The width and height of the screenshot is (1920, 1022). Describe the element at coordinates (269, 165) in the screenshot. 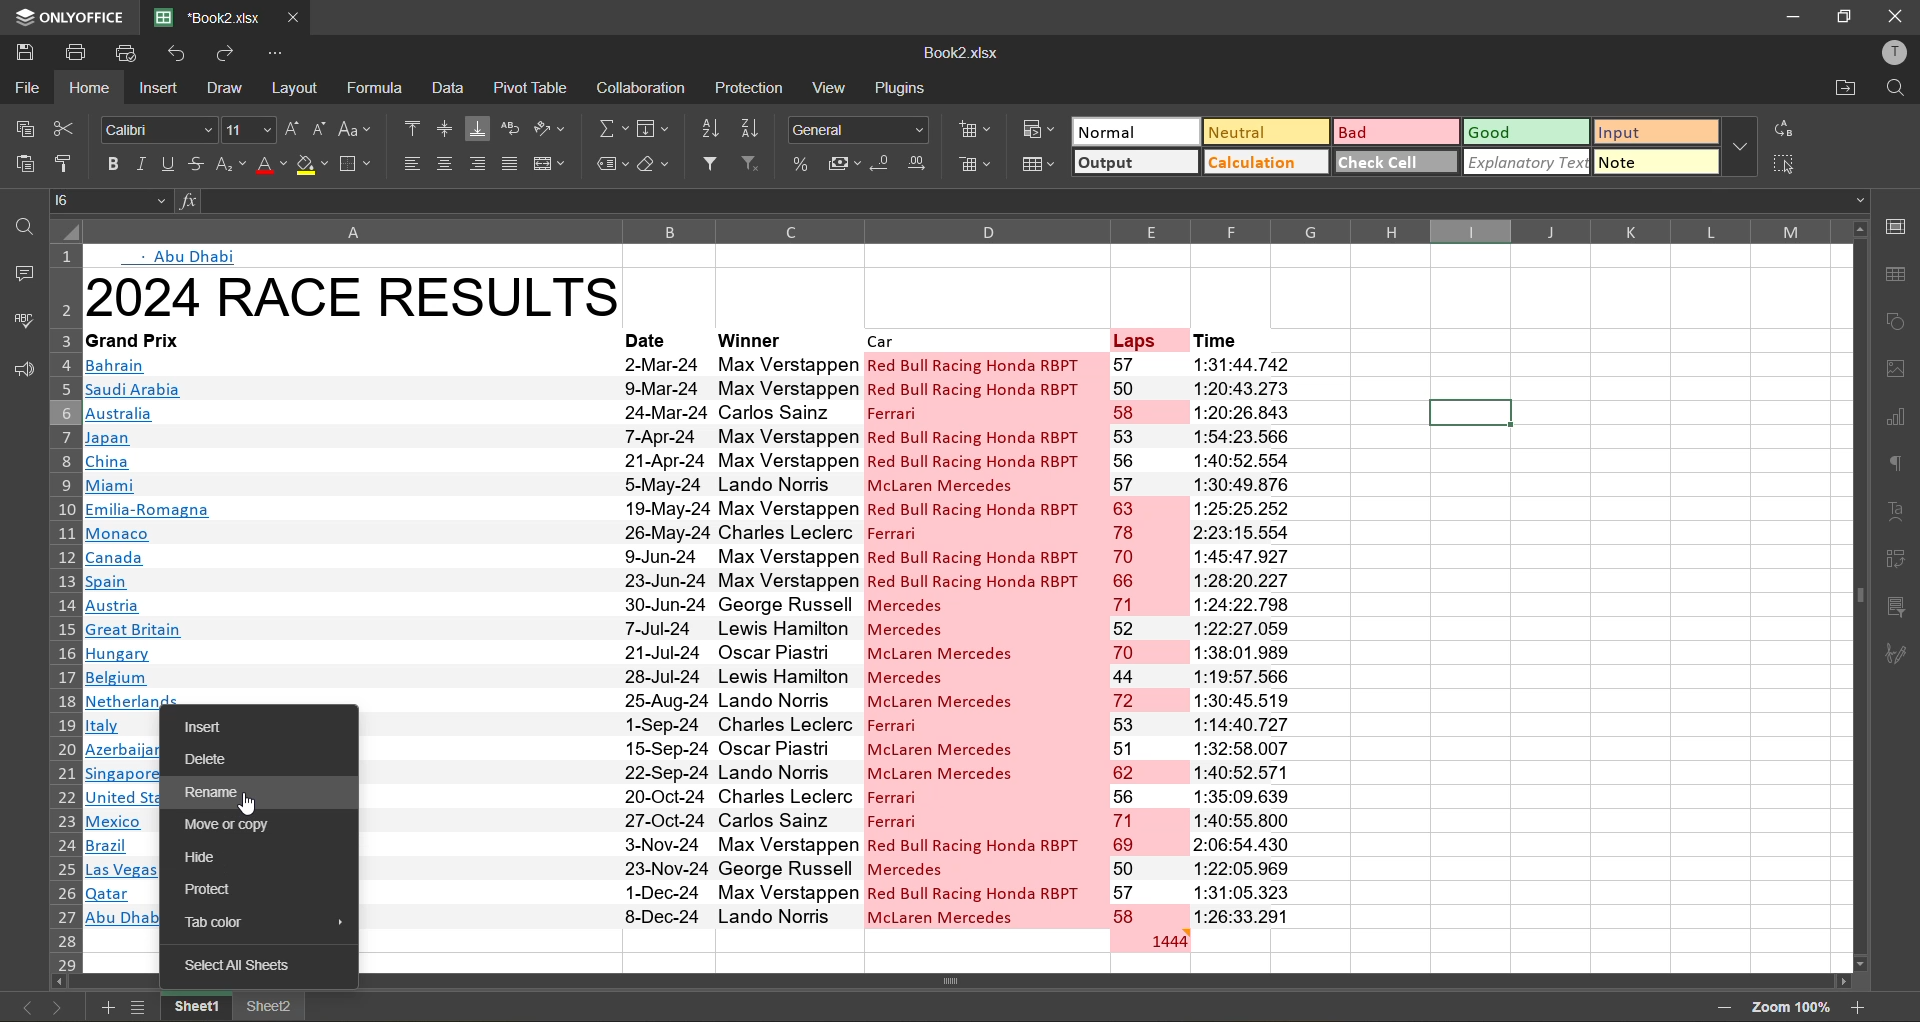

I see `font color` at that location.